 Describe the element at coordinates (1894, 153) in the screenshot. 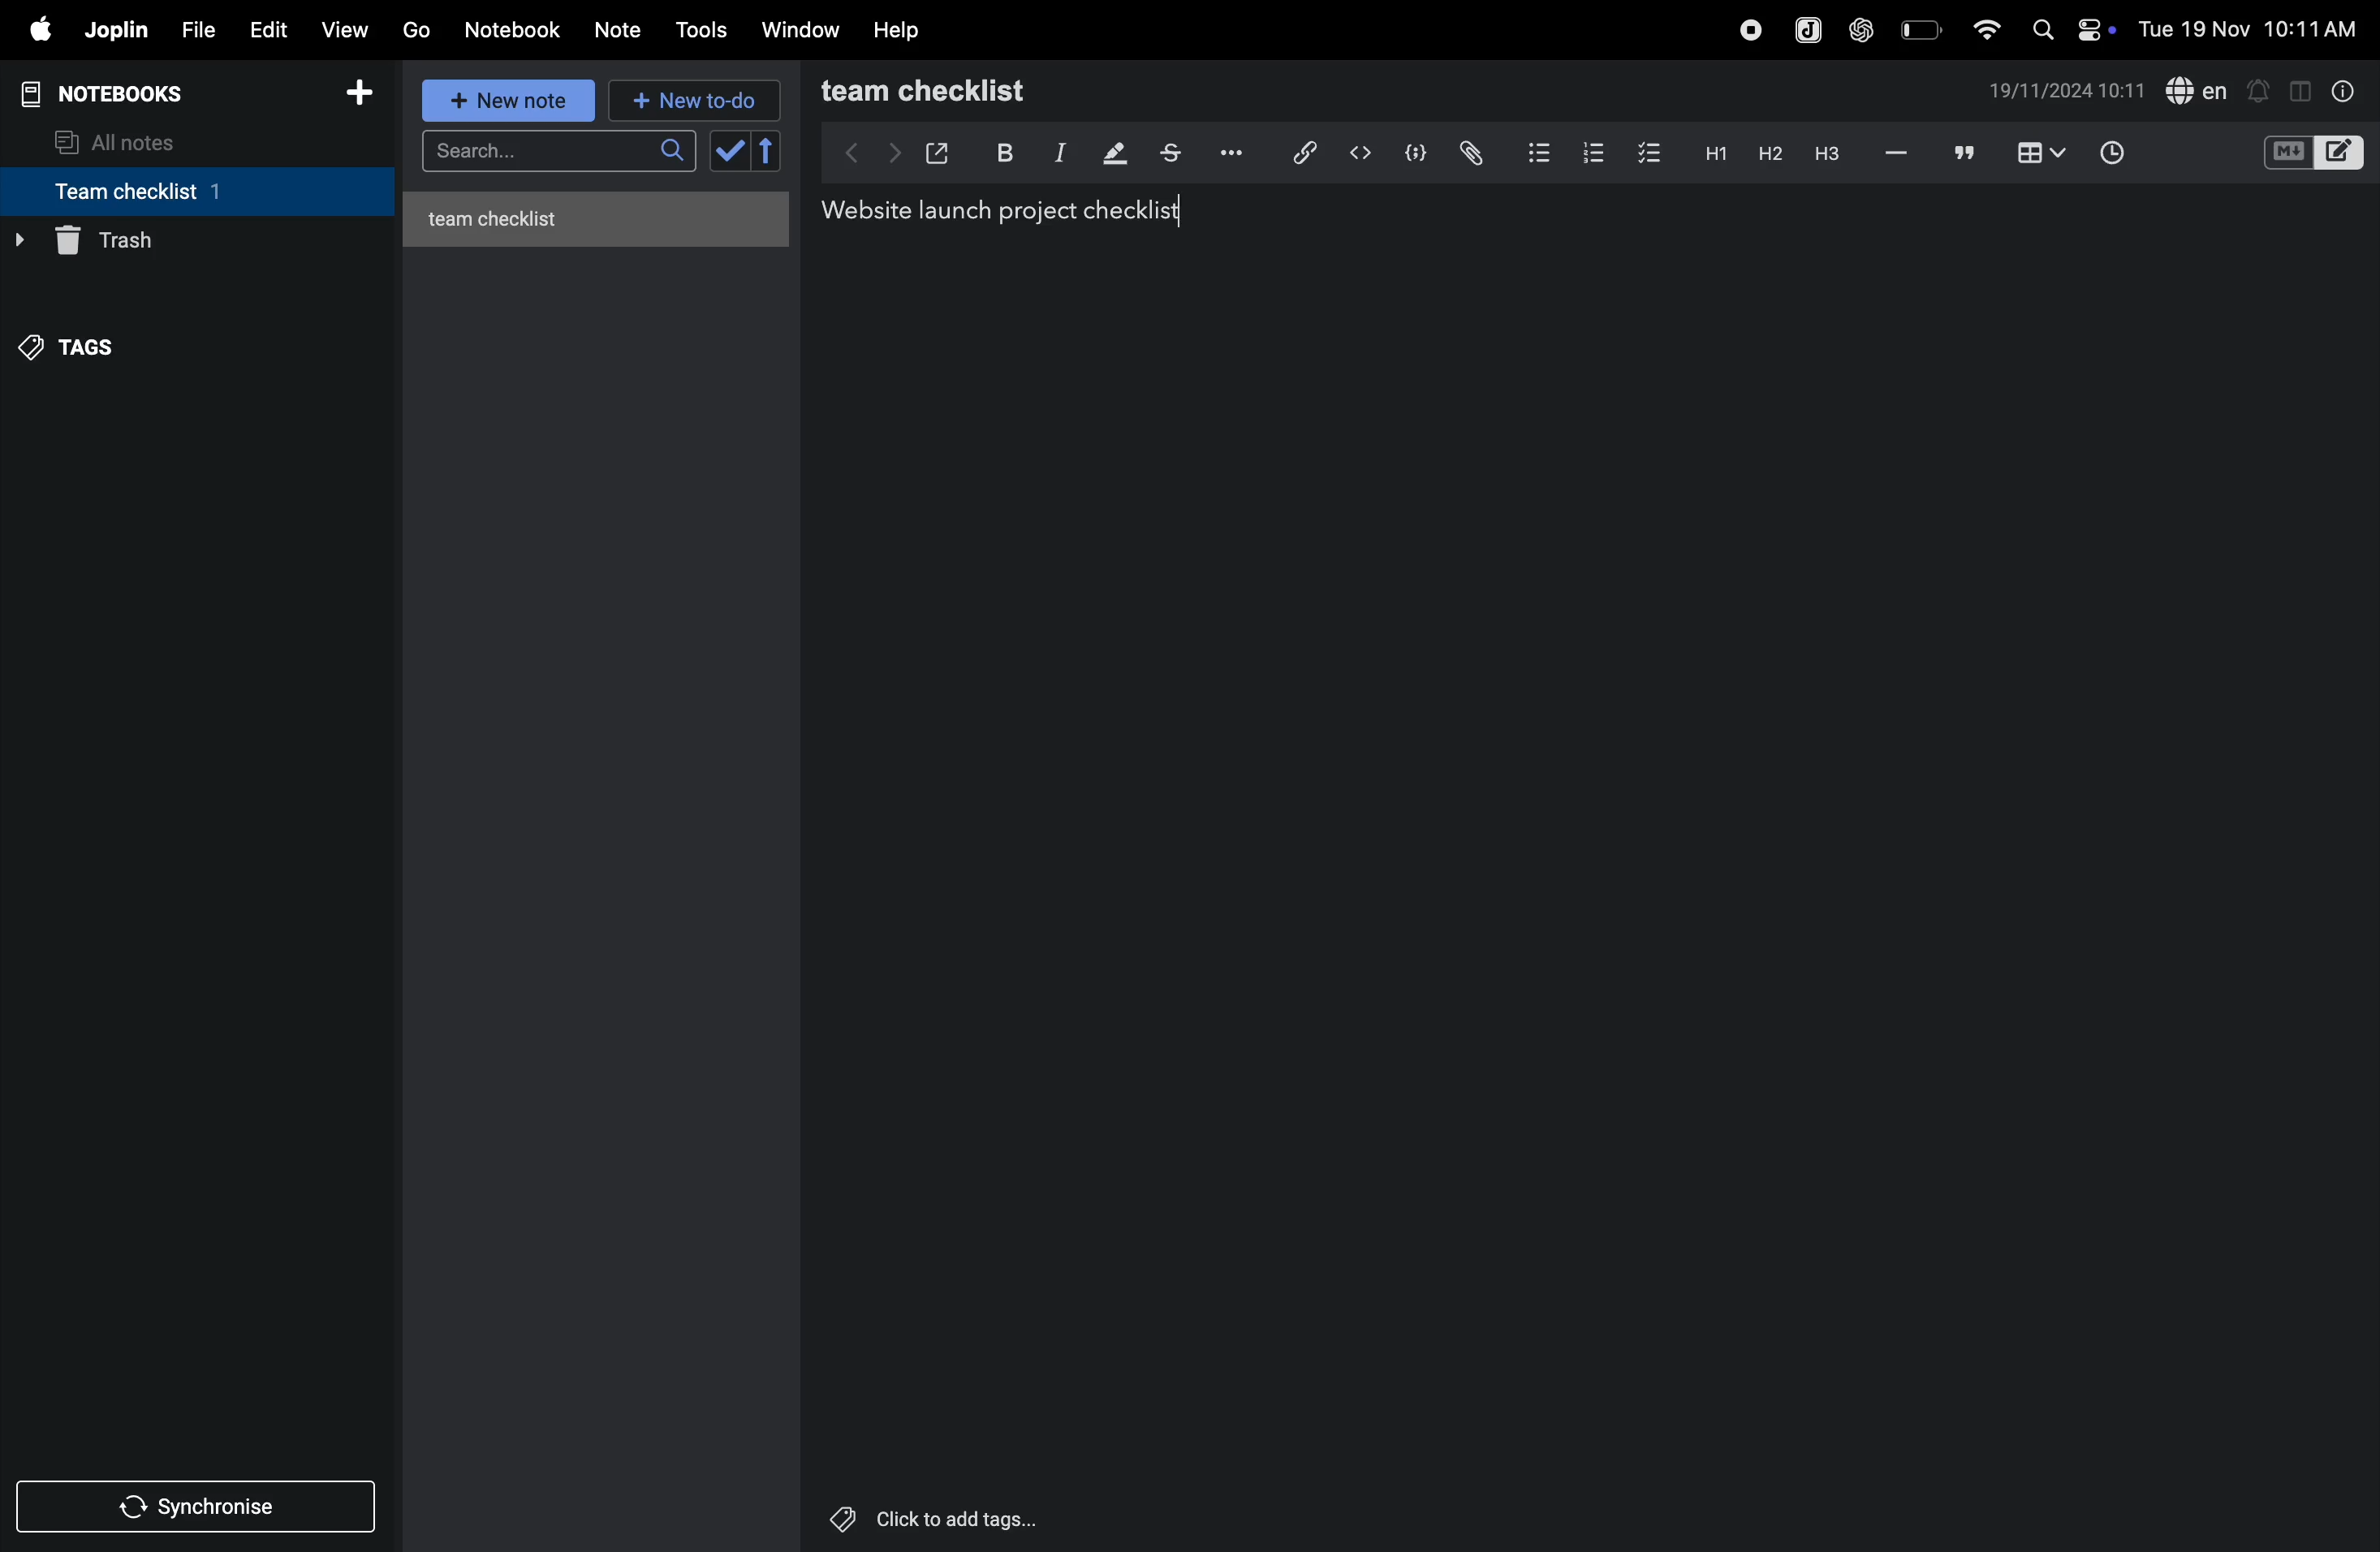

I see `hifen` at that location.